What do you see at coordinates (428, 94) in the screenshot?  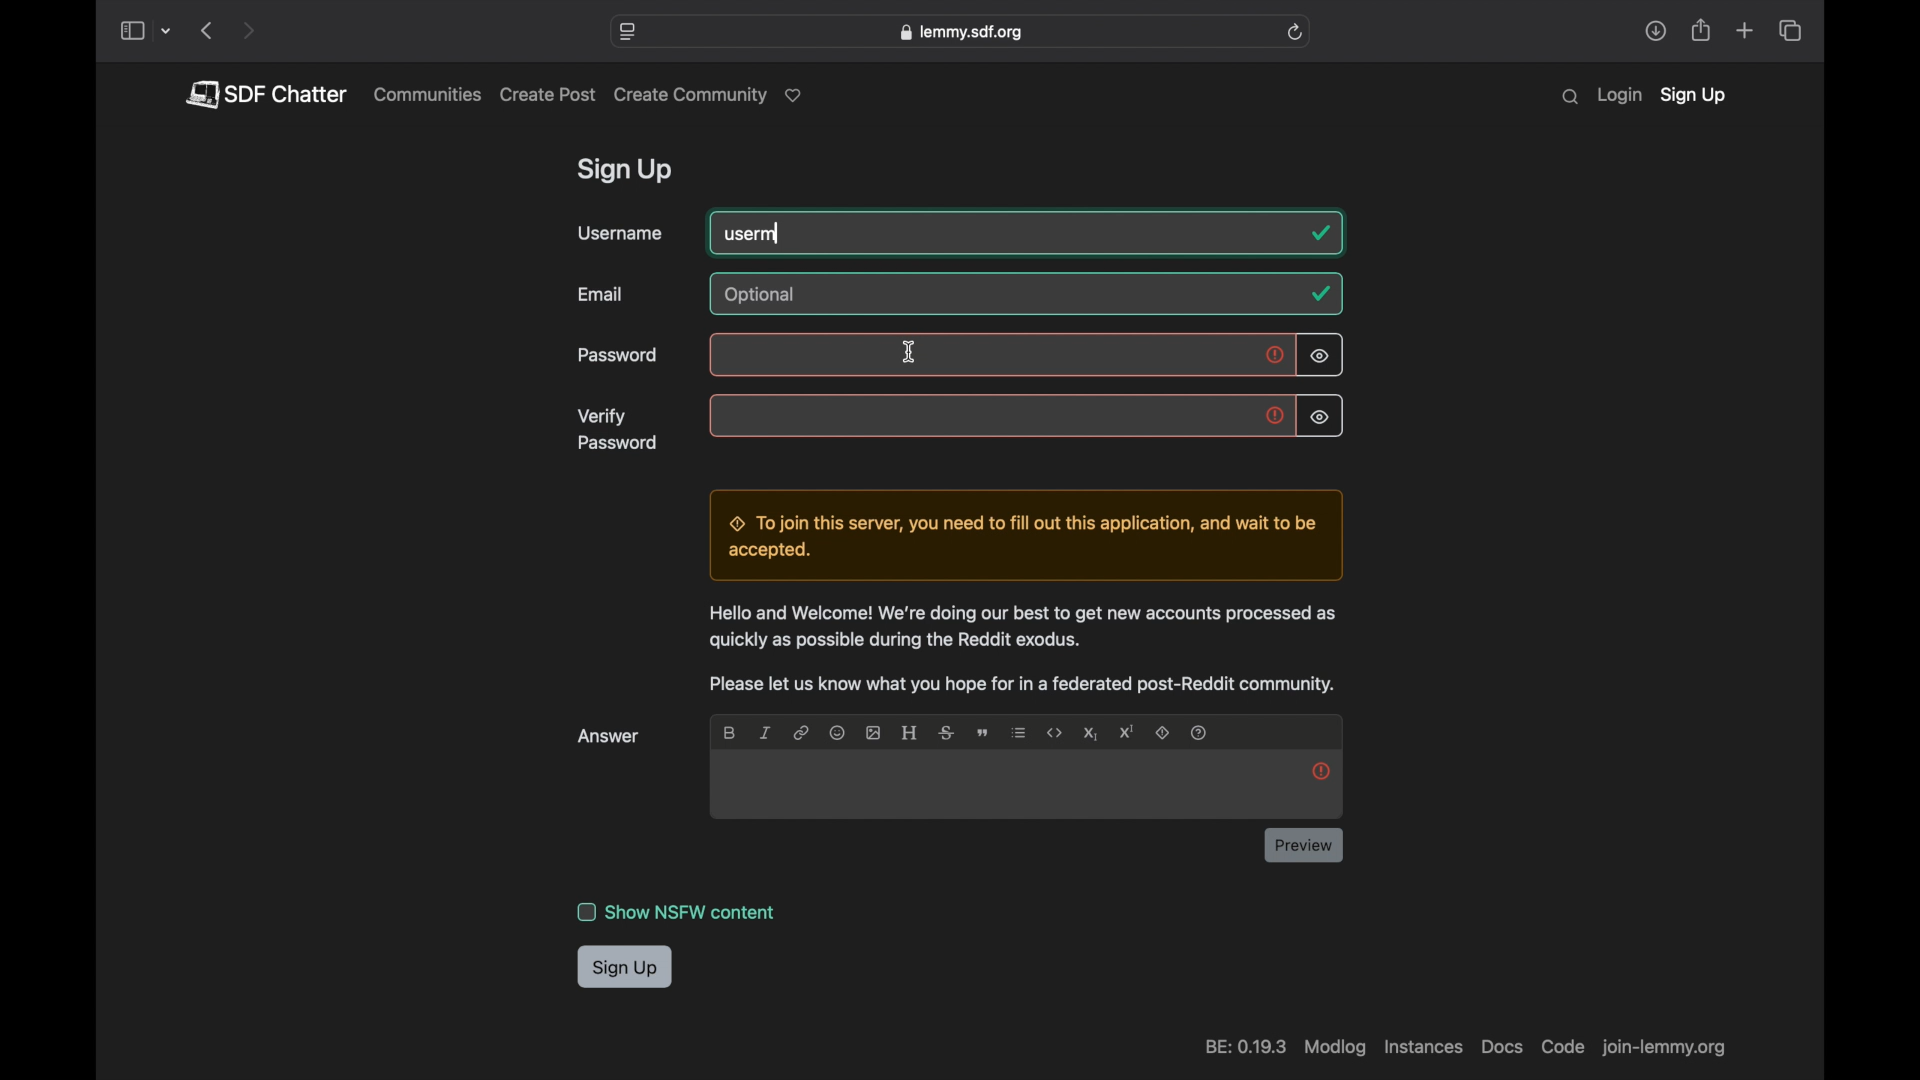 I see `communities` at bounding box center [428, 94].